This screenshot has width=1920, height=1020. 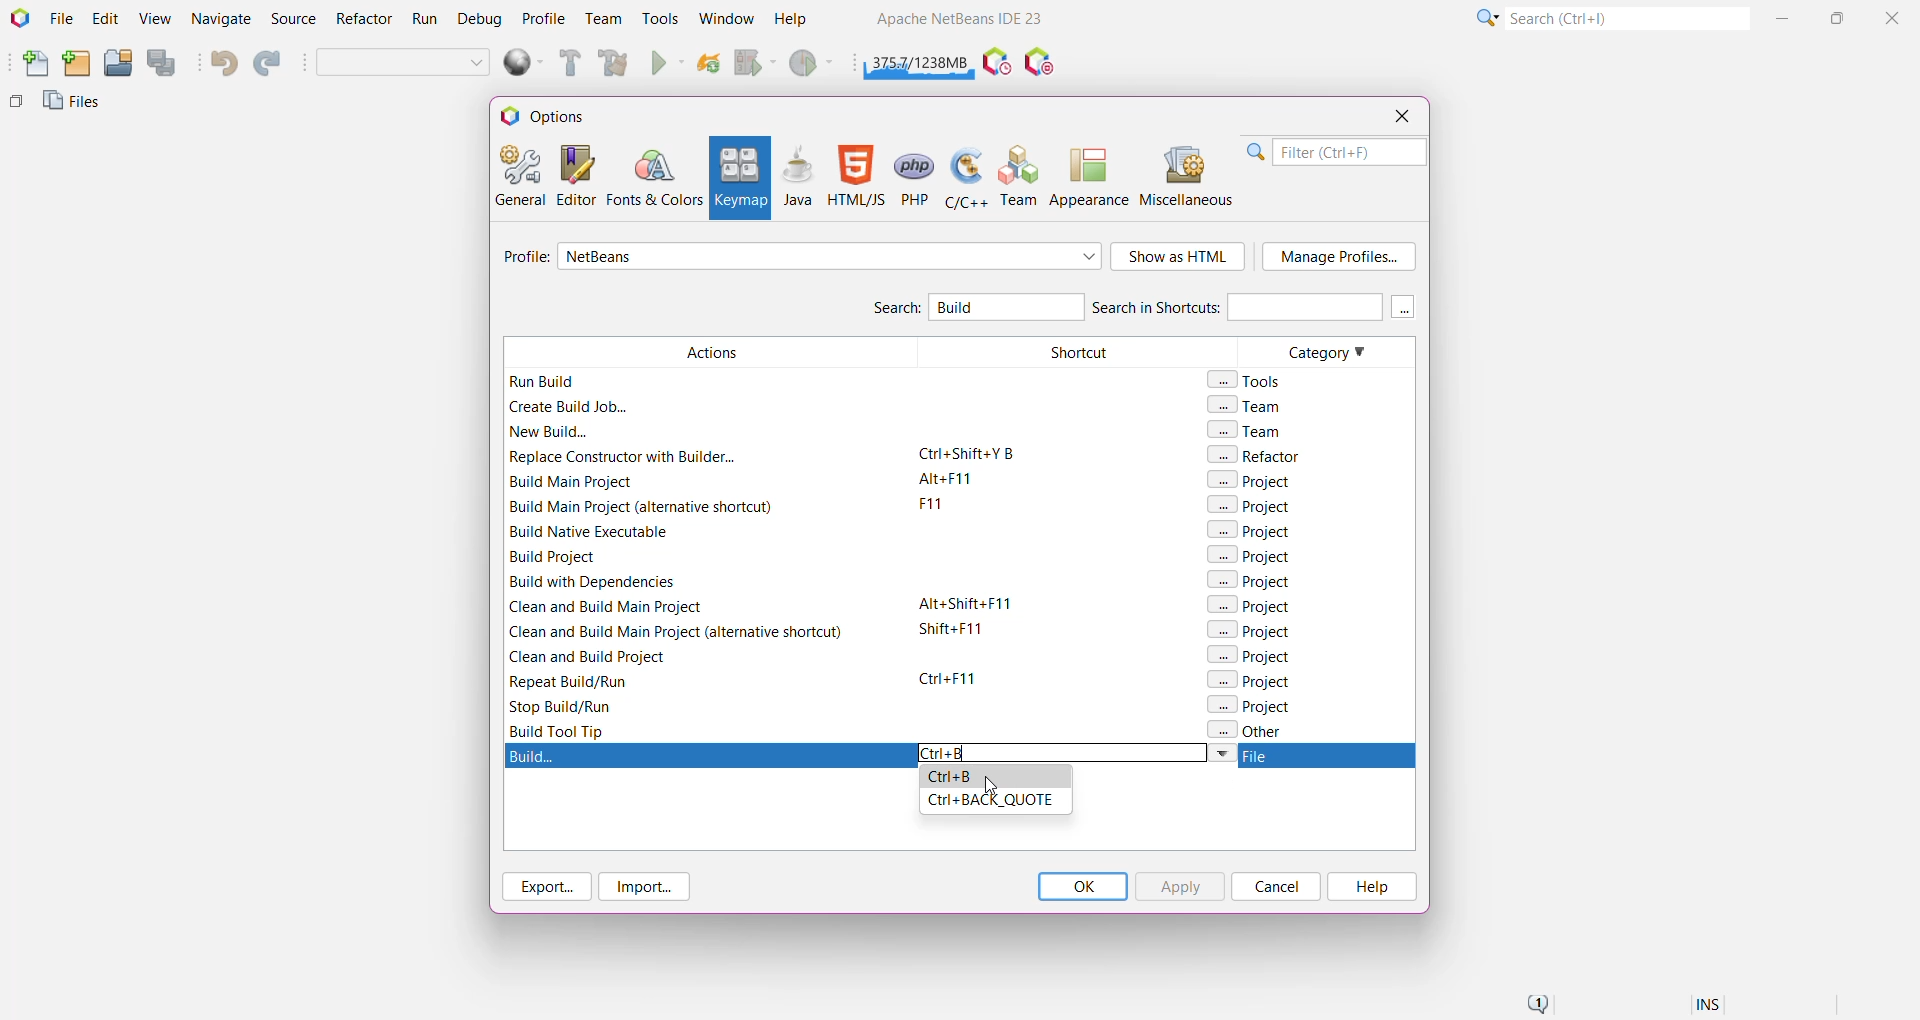 What do you see at coordinates (1308, 538) in the screenshot?
I see `Category` at bounding box center [1308, 538].